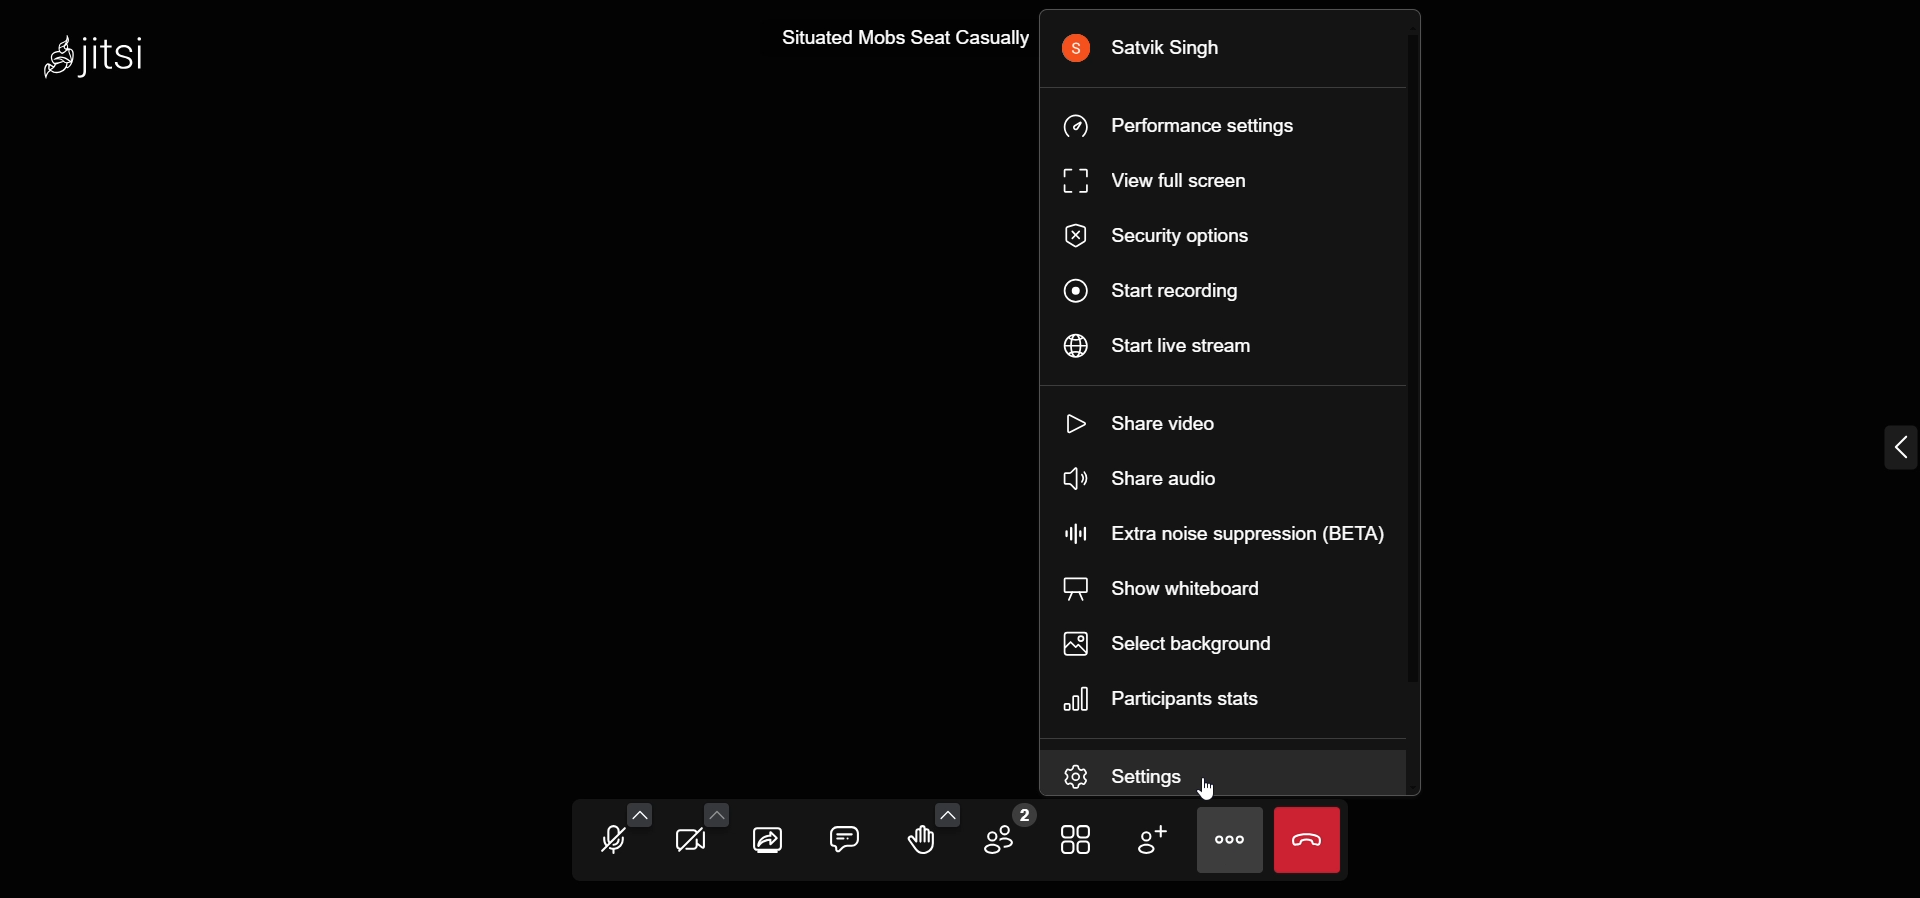 Image resolution: width=1920 pixels, height=898 pixels. What do you see at coordinates (1135, 775) in the screenshot?
I see `setting` at bounding box center [1135, 775].